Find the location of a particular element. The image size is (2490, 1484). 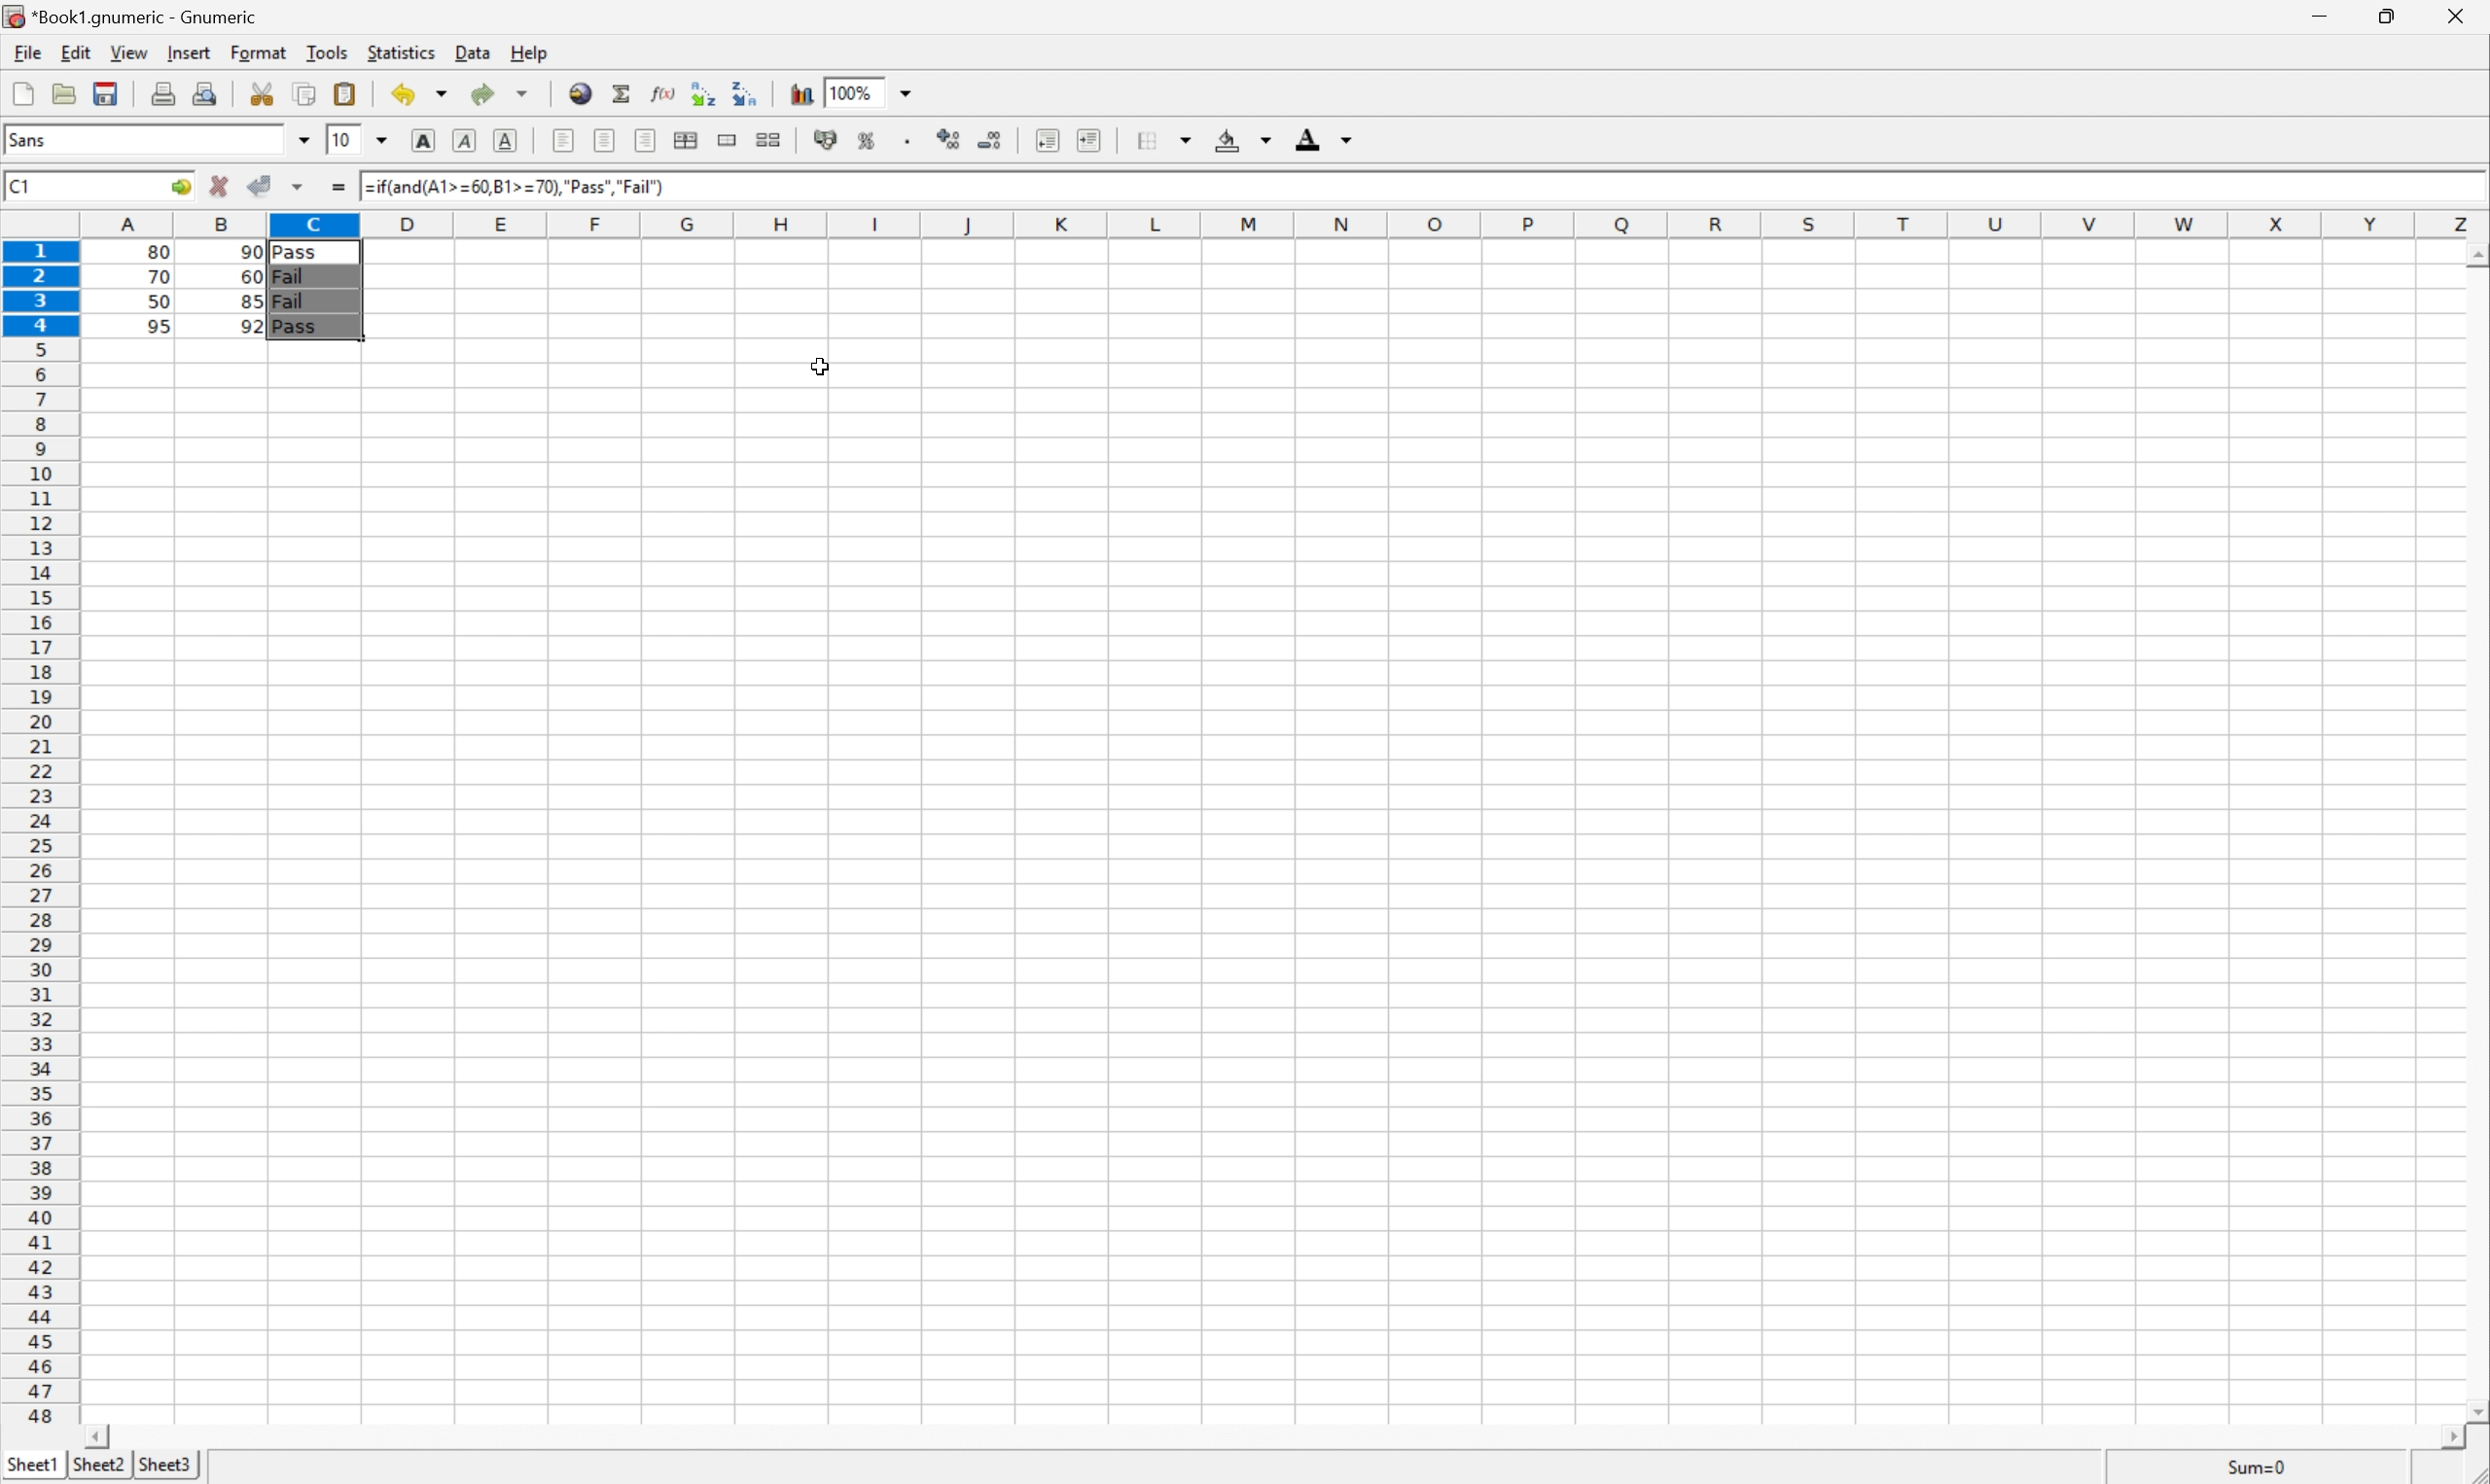

Sans is located at coordinates (30, 138).